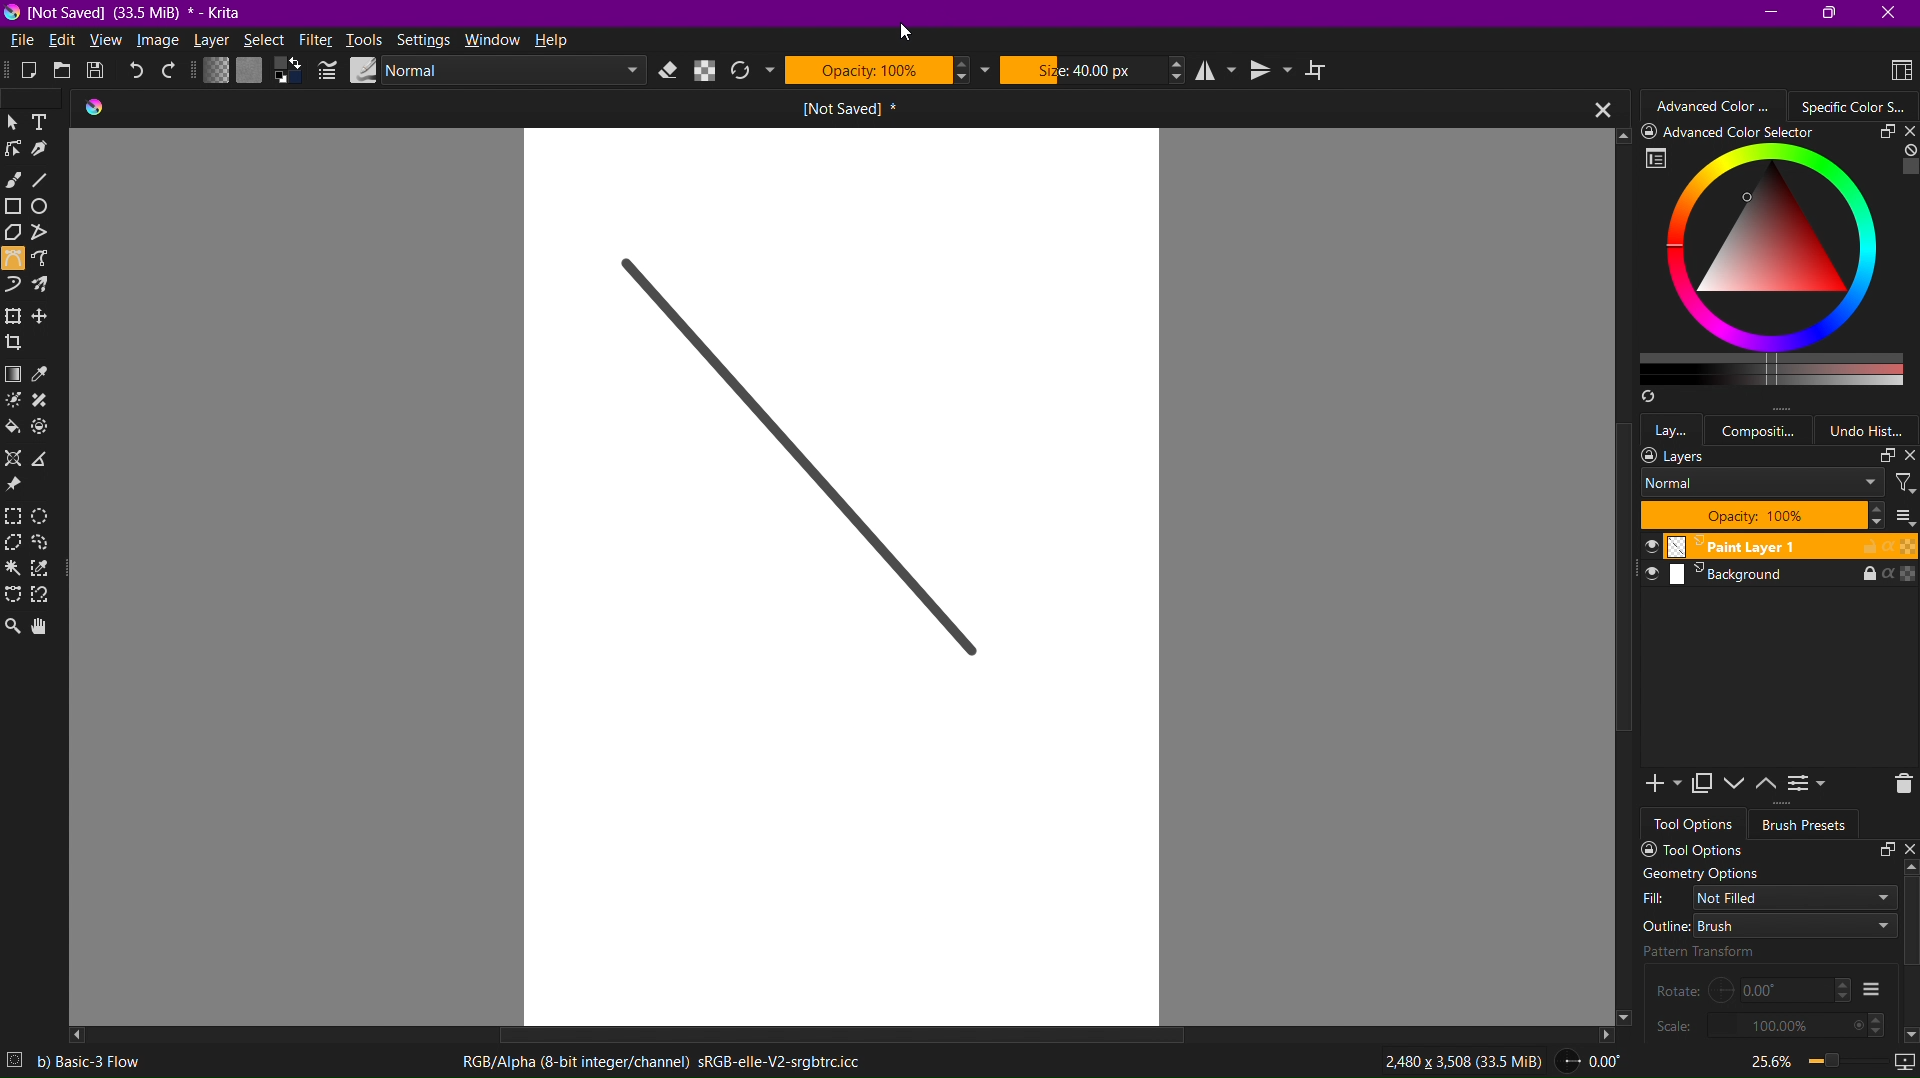 The image size is (1920, 1078). Describe the element at coordinates (46, 459) in the screenshot. I see `Measure the distance between two points` at that location.